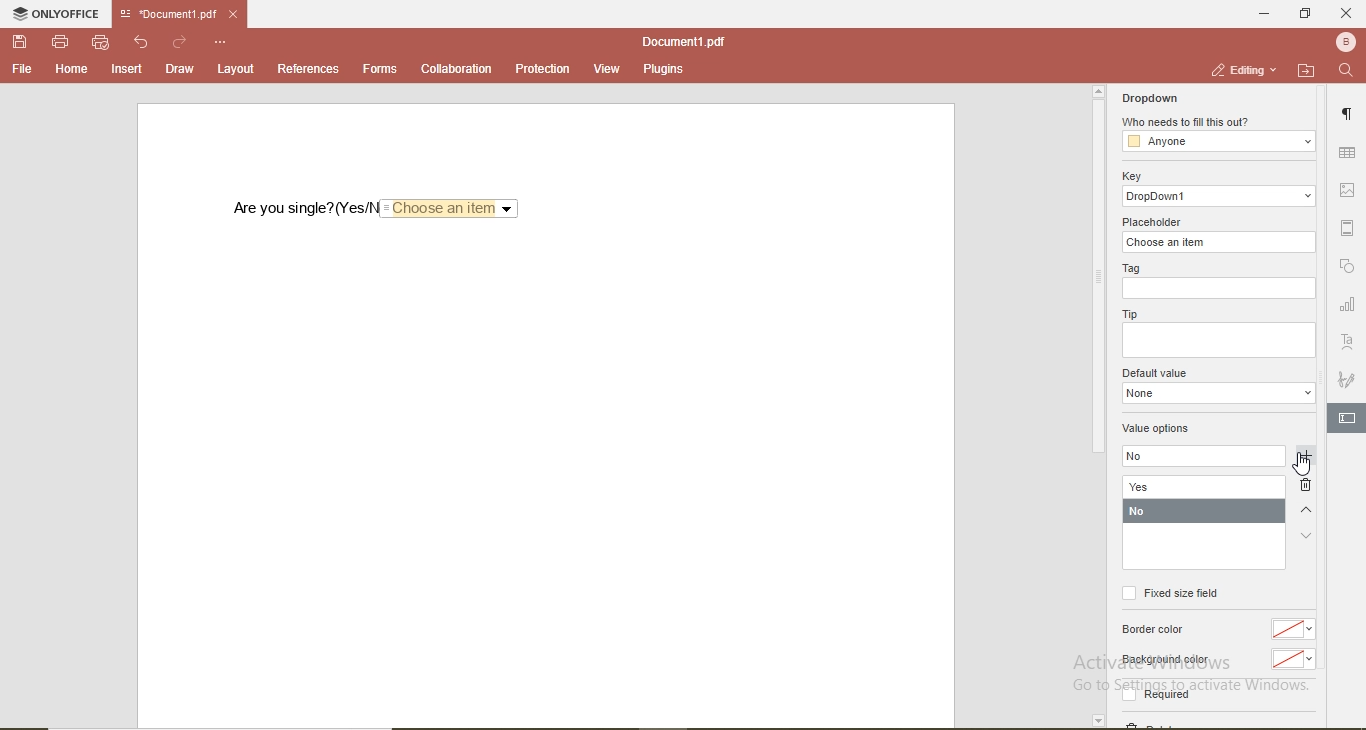 This screenshot has height=730, width=1366. Describe the element at coordinates (23, 70) in the screenshot. I see `file` at that location.